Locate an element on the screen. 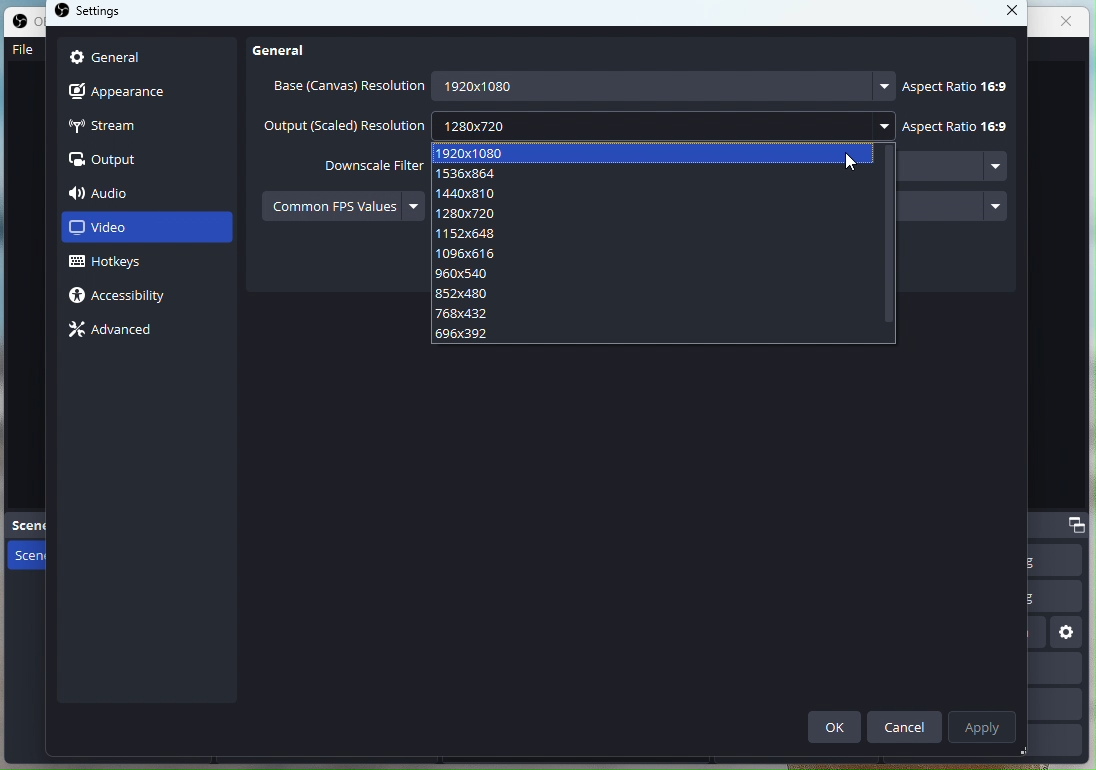  1280x720 is located at coordinates (659, 214).